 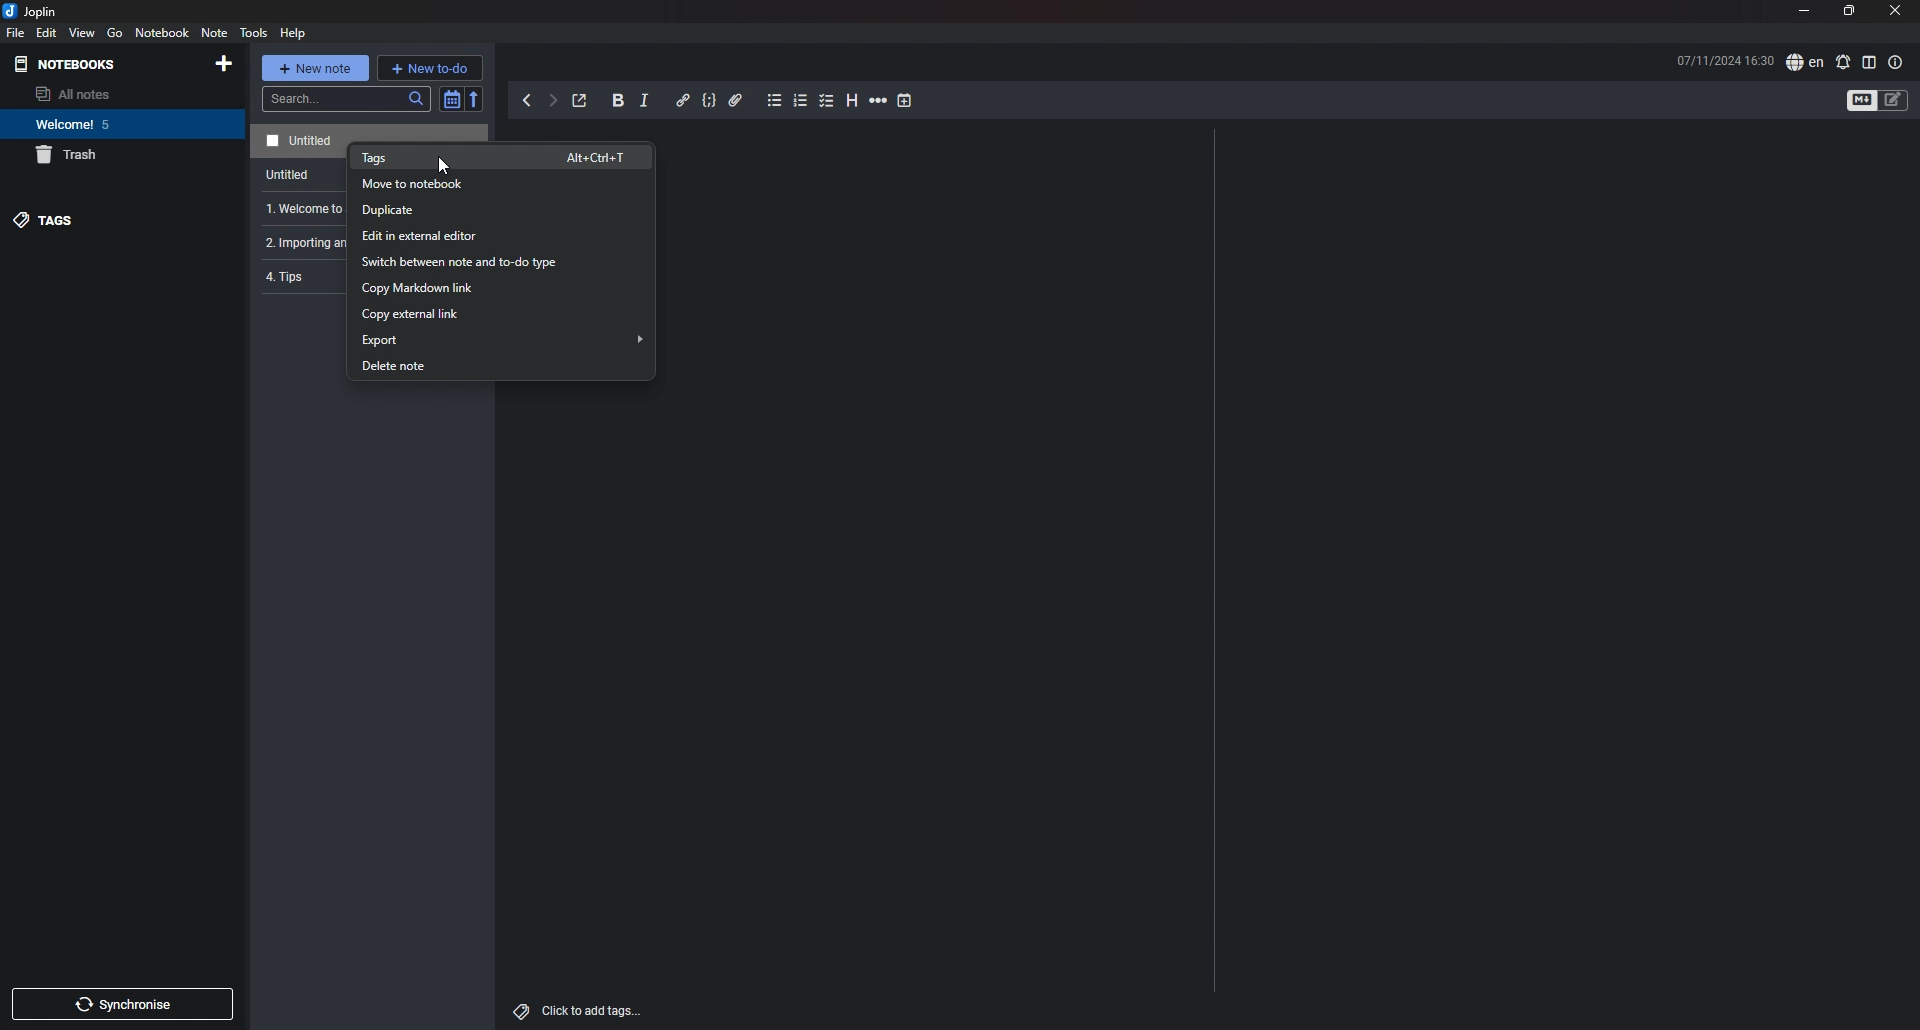 What do you see at coordinates (878, 102) in the screenshot?
I see `horizontal rule` at bounding box center [878, 102].